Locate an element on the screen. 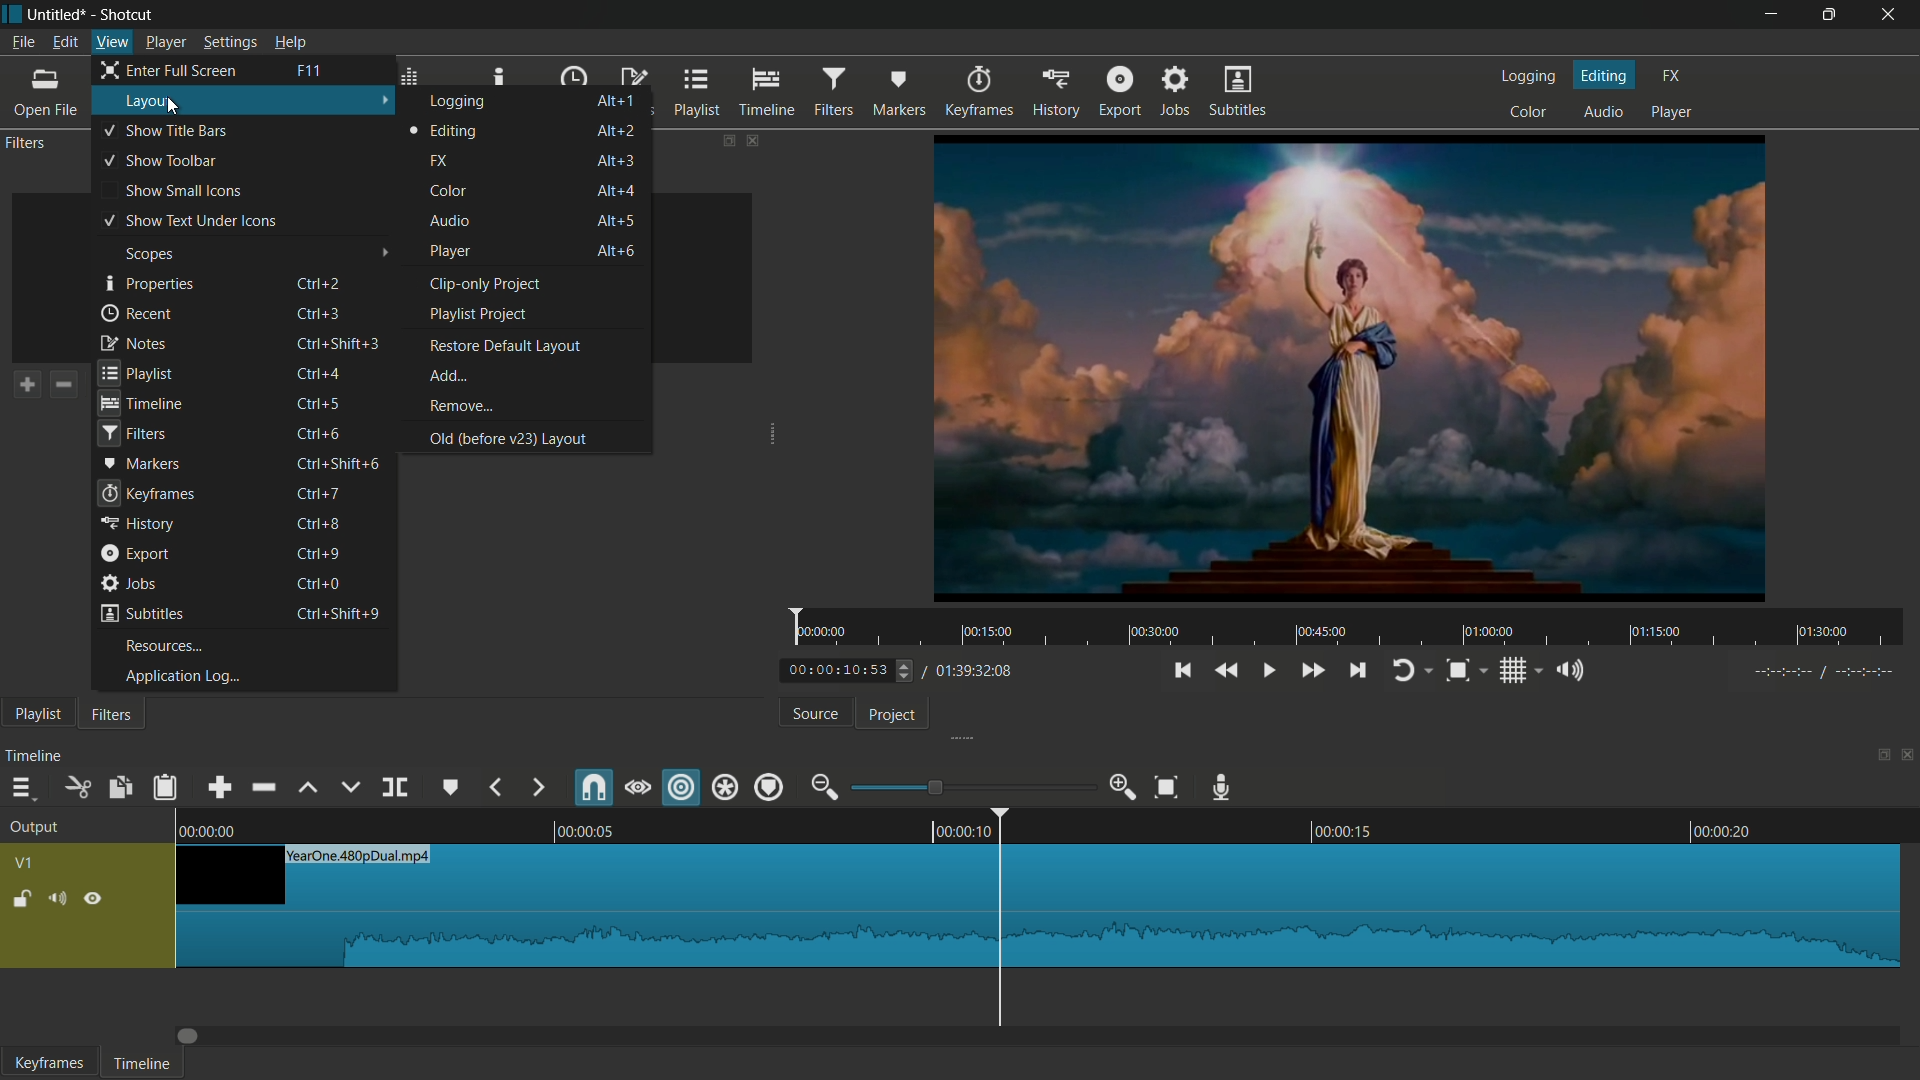 This screenshot has height=1080, width=1920. filters is located at coordinates (130, 434).